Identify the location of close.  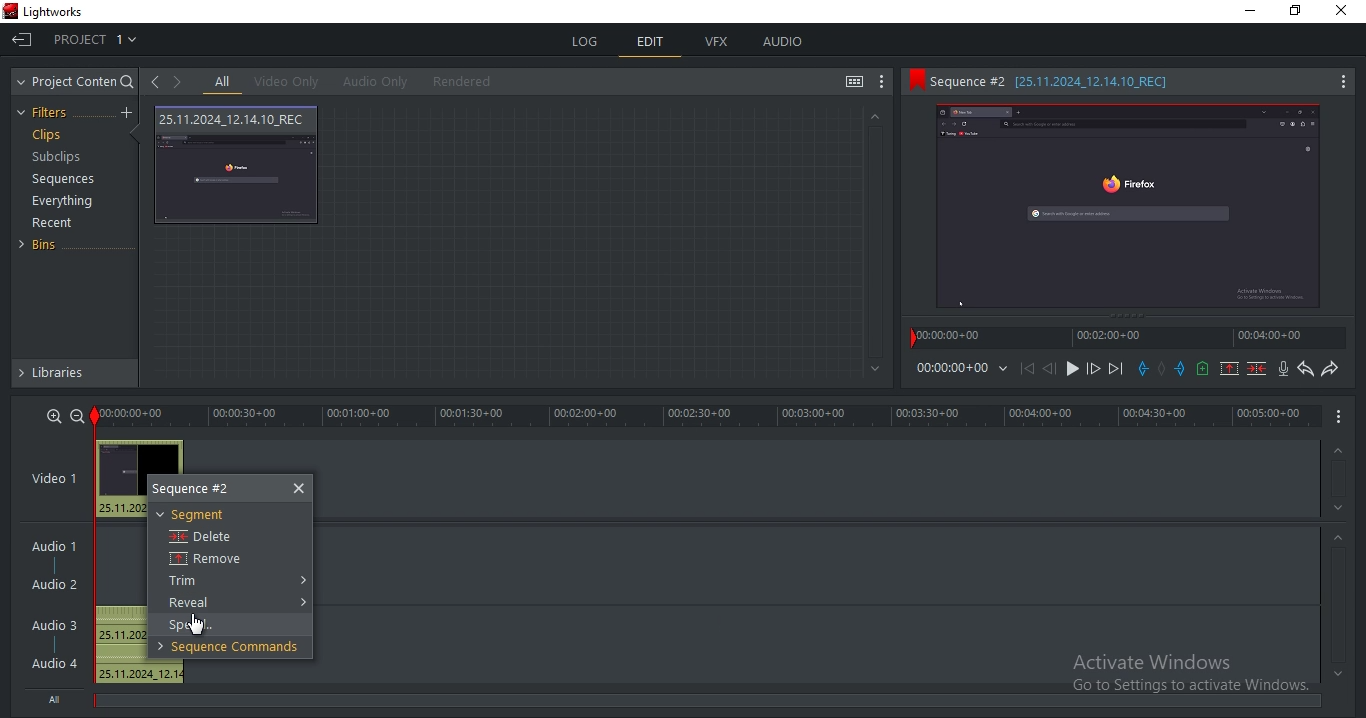
(1346, 12).